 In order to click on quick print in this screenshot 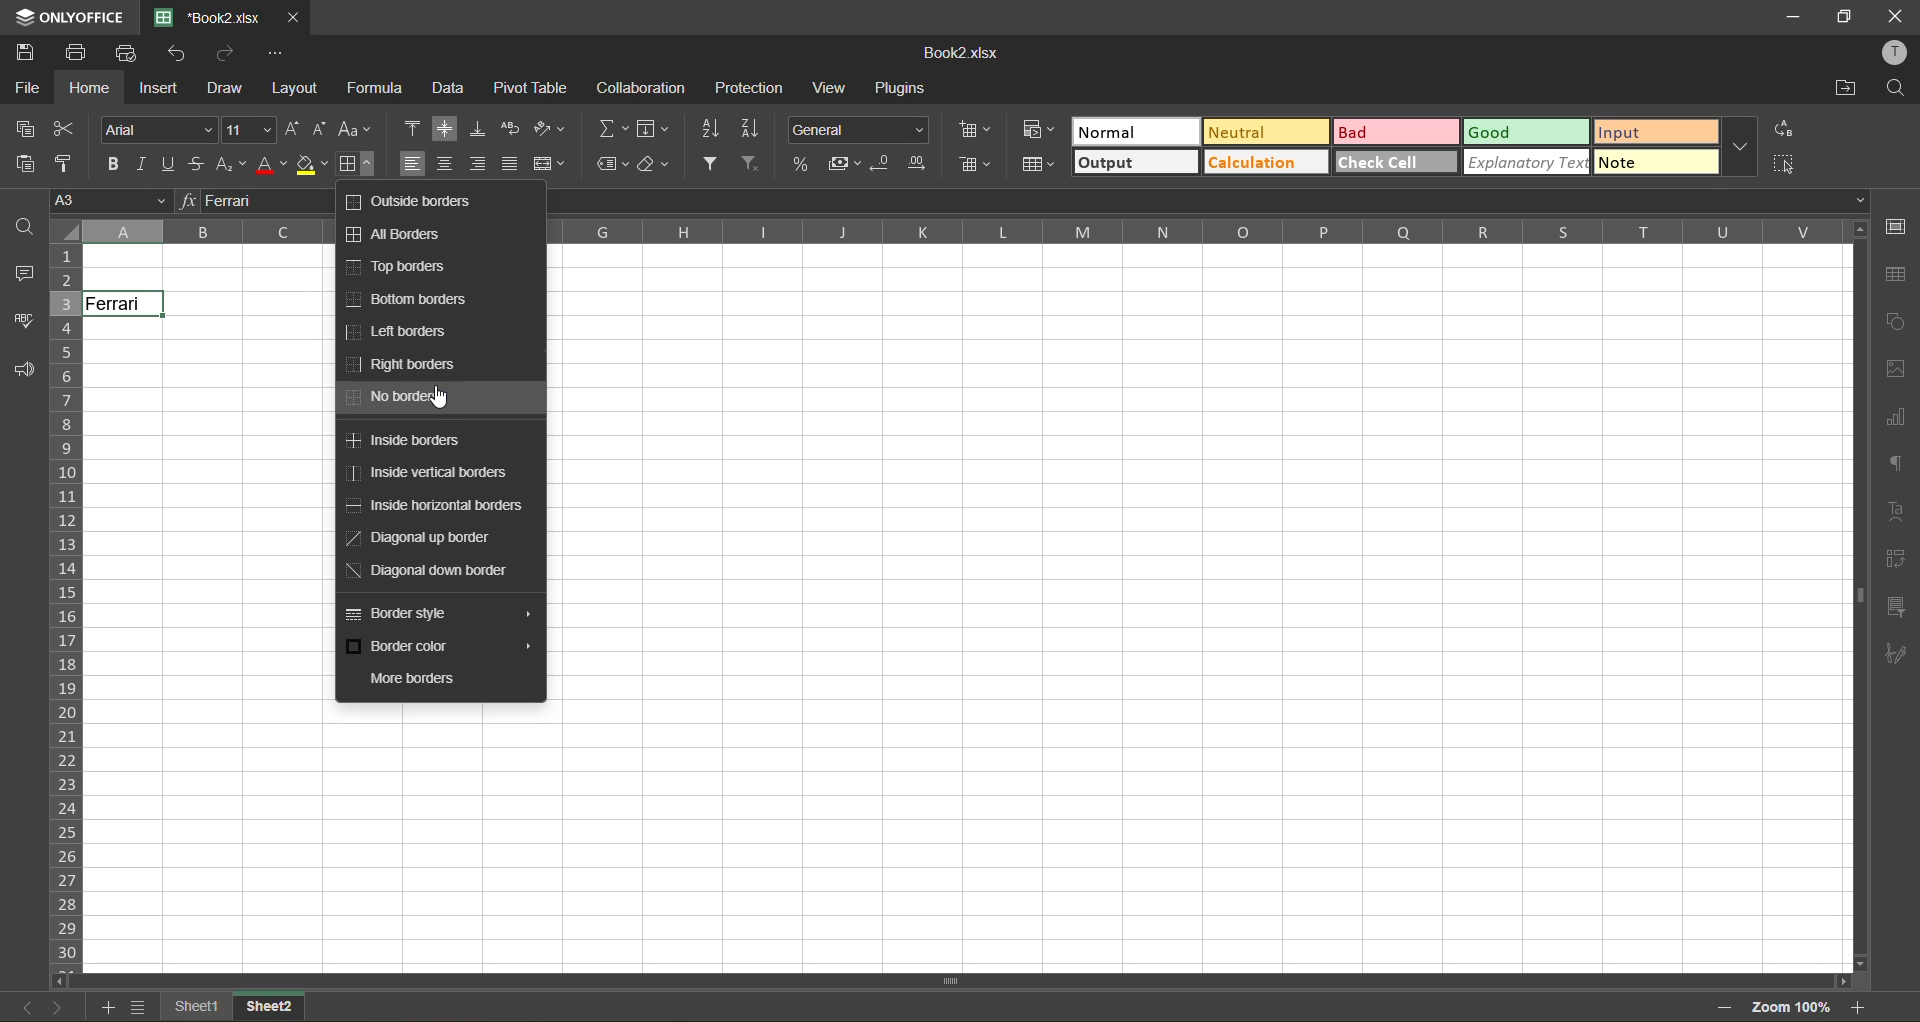, I will do `click(126, 54)`.